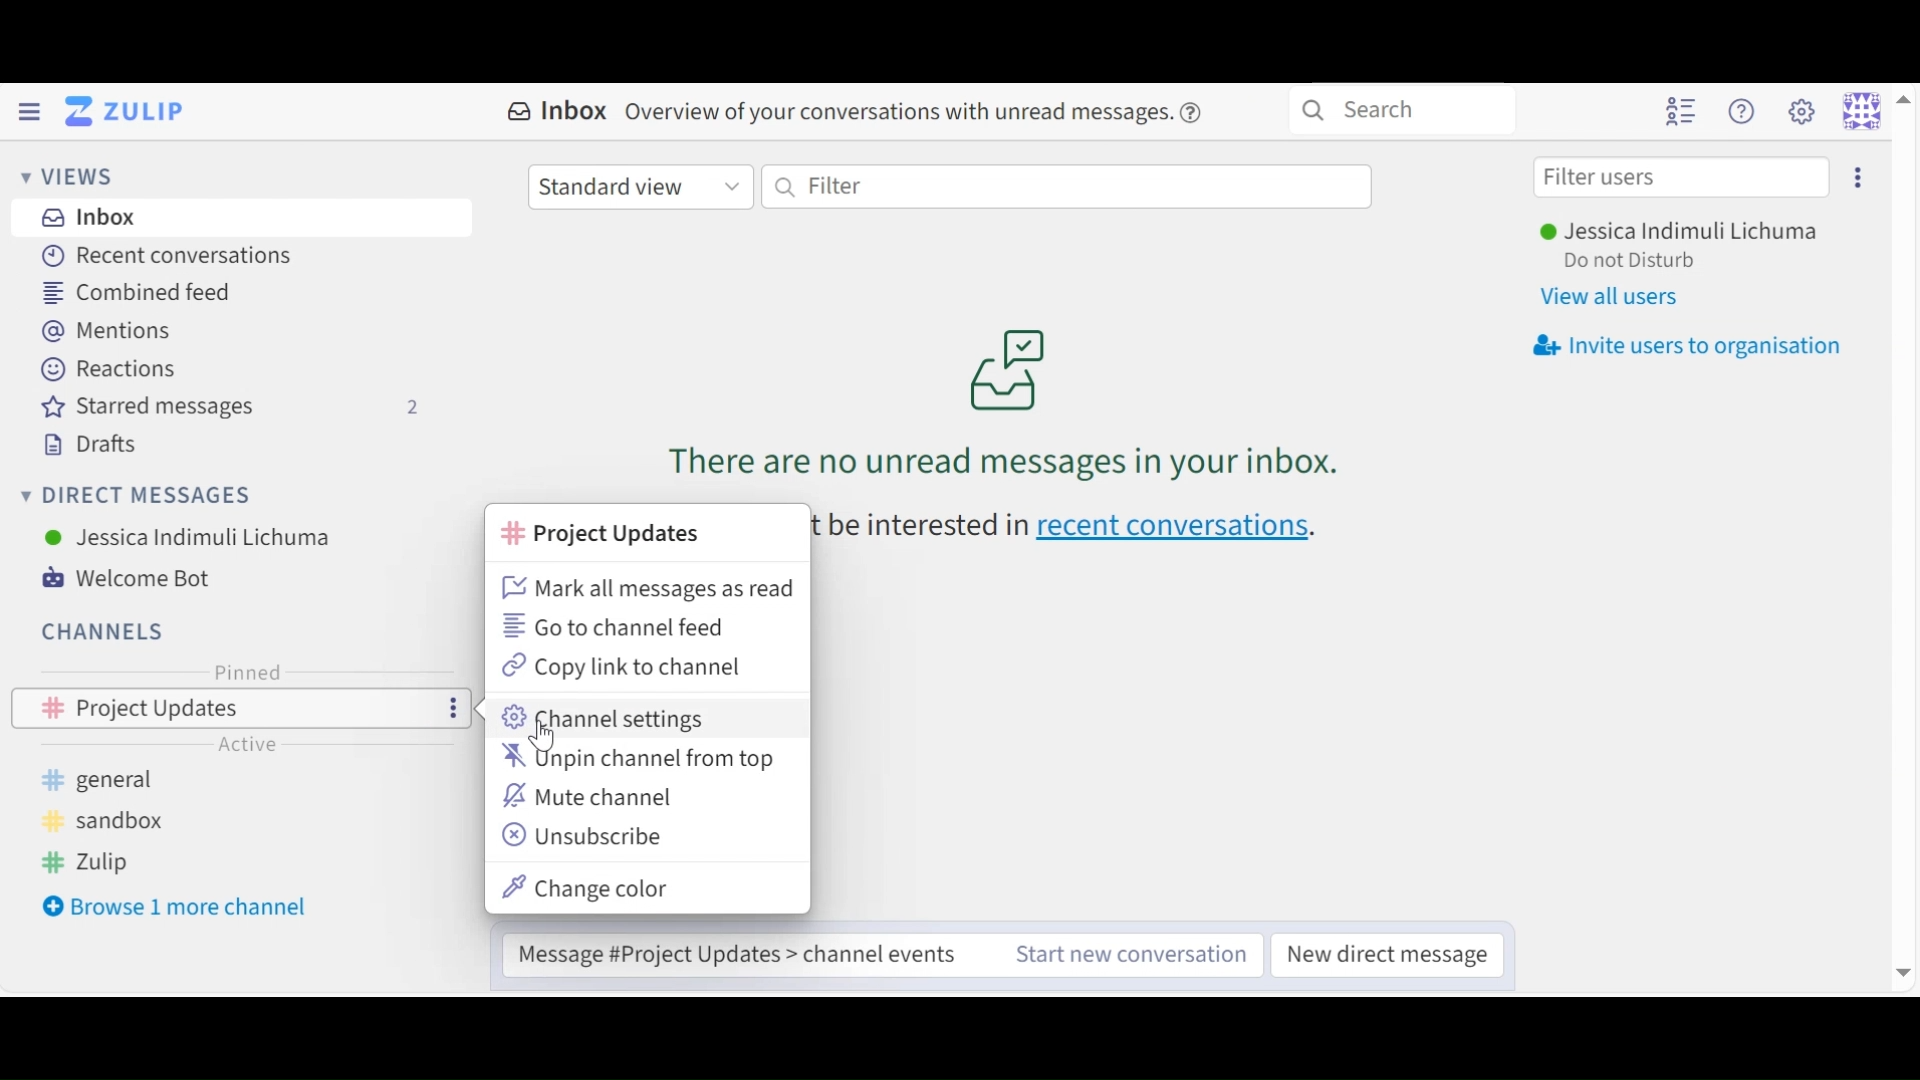  Describe the element at coordinates (1132, 956) in the screenshot. I see `Start new conversation` at that location.